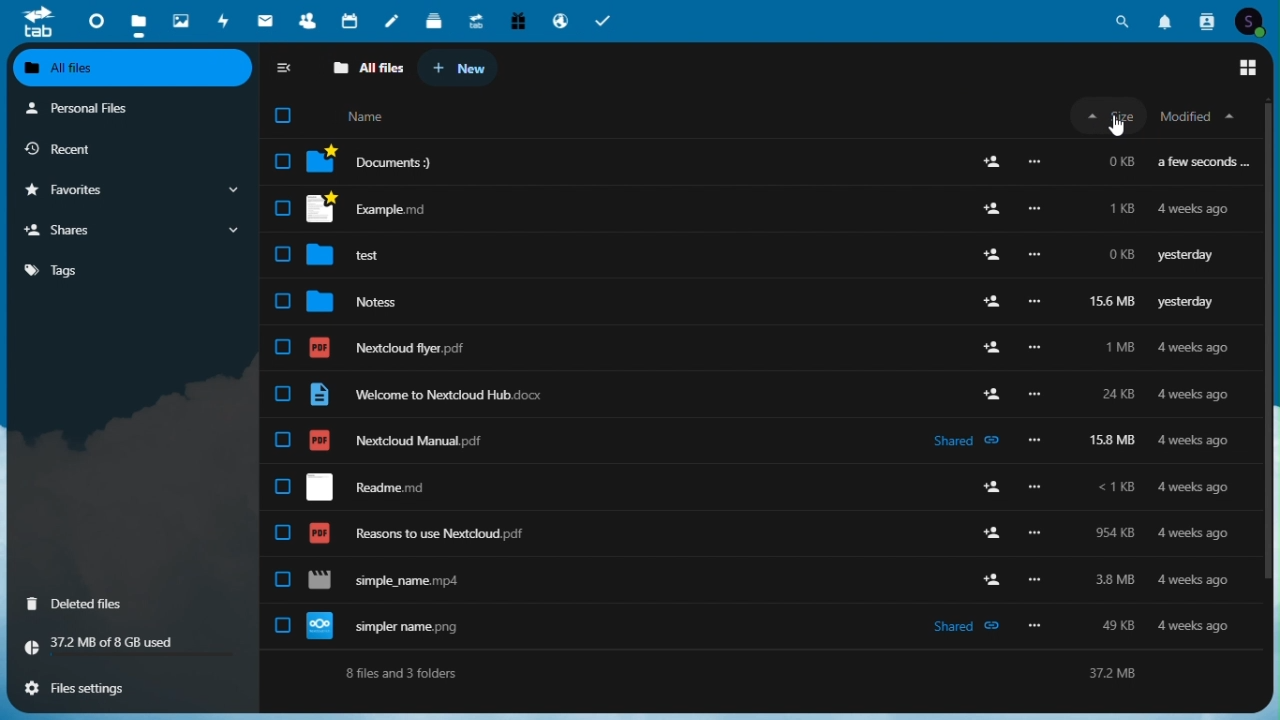 Image resolution: width=1280 pixels, height=720 pixels. Describe the element at coordinates (283, 68) in the screenshot. I see `Collapse side bar` at that location.